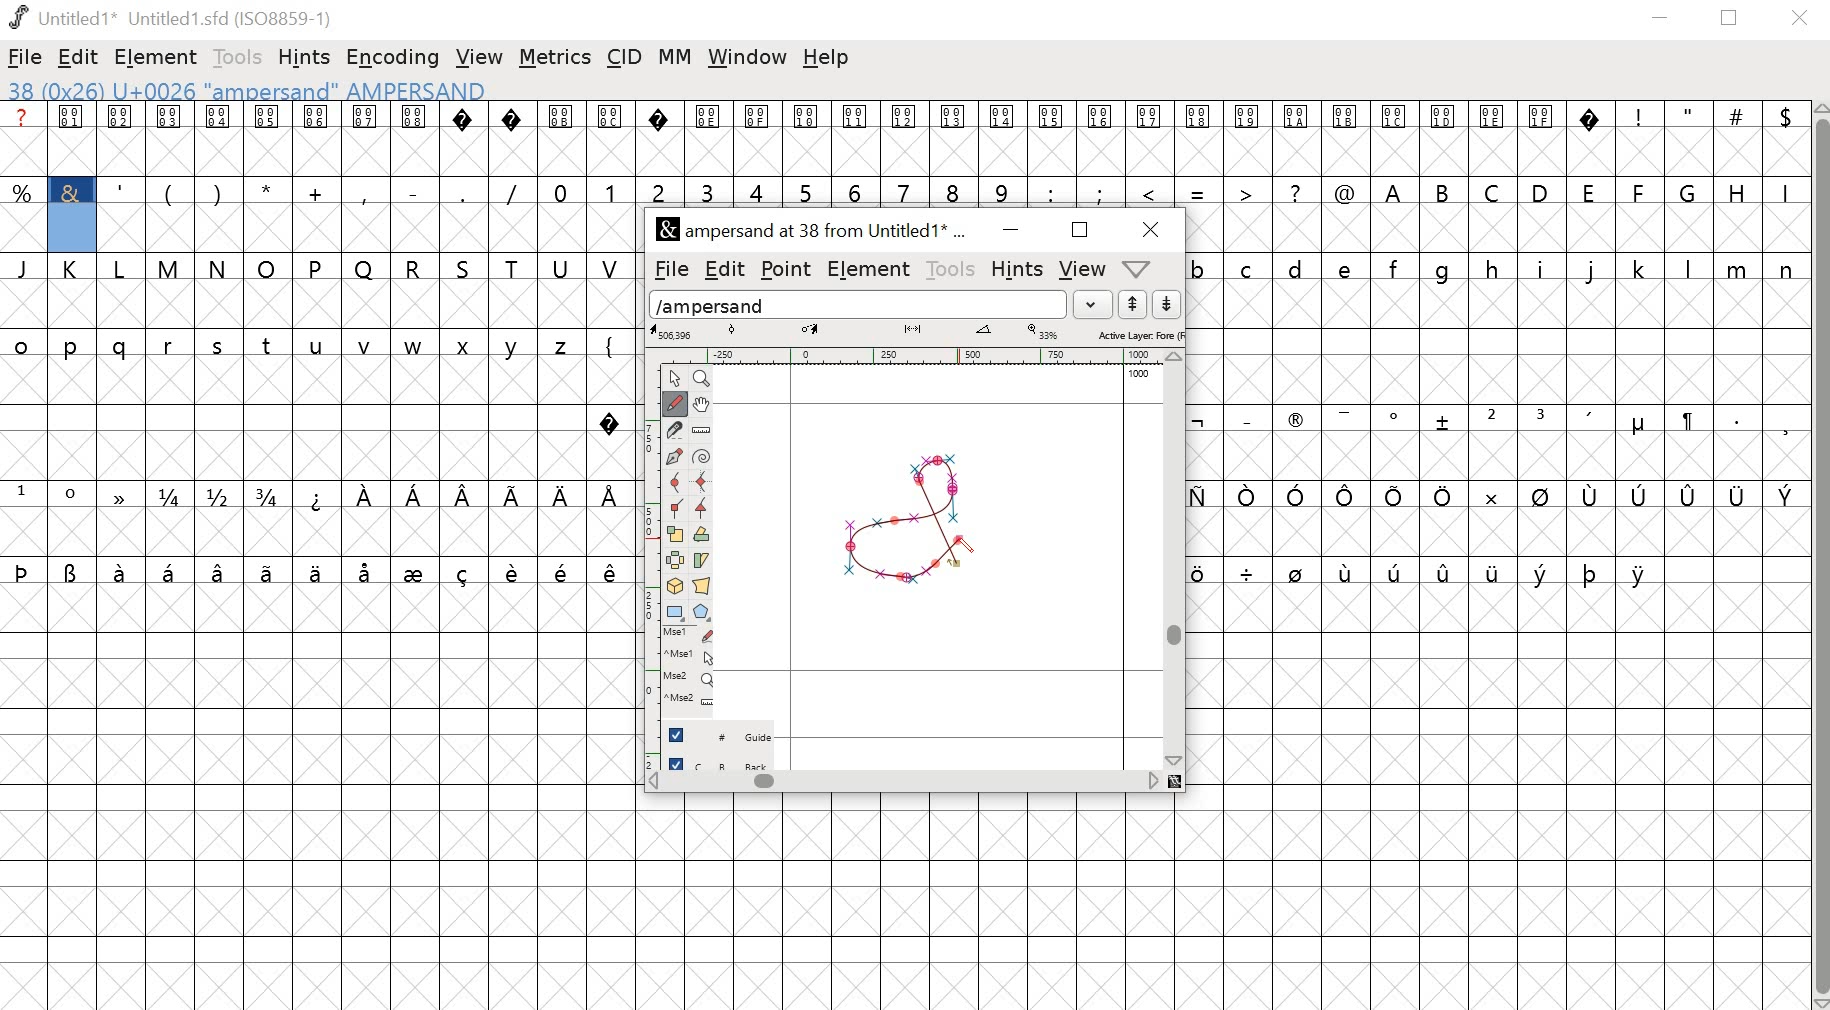 This screenshot has width=1830, height=1010. Describe the element at coordinates (914, 331) in the screenshot. I see `distance between points` at that location.